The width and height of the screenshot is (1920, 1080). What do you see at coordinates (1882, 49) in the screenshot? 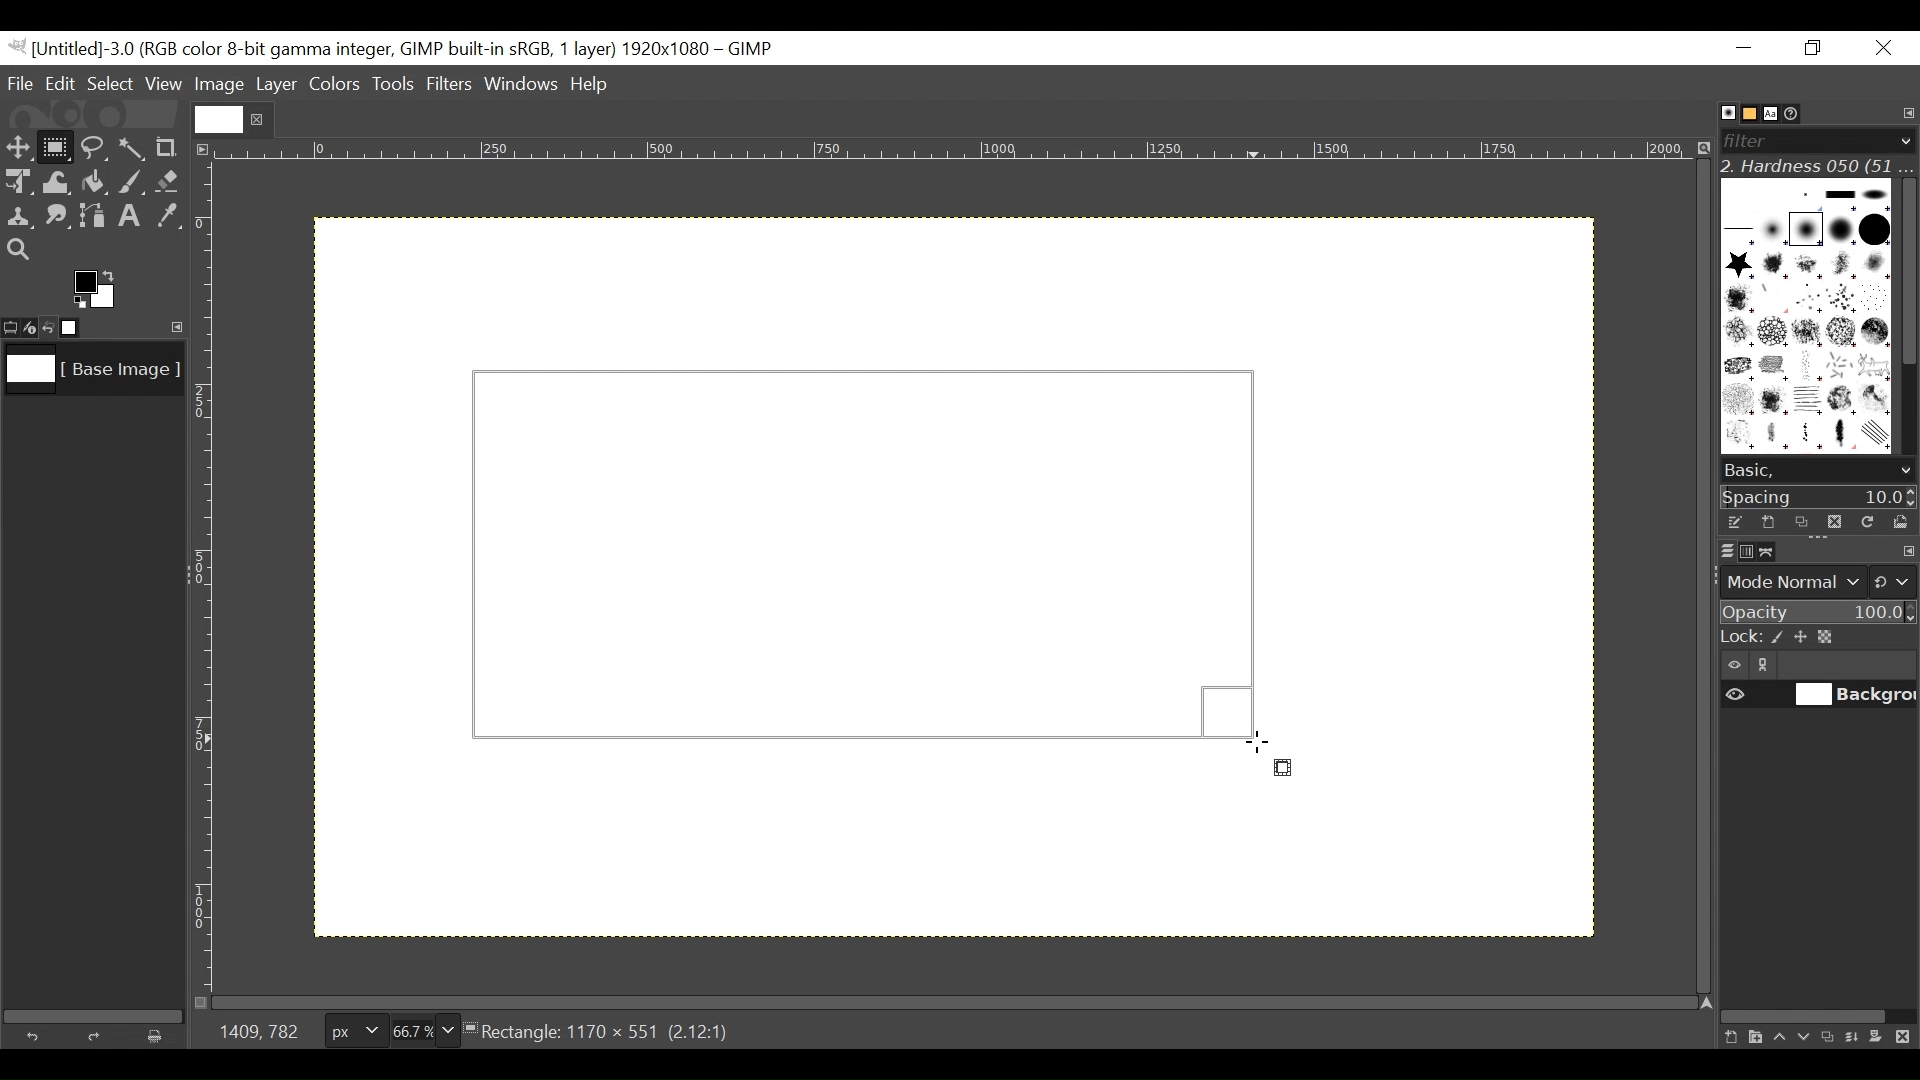
I see `Close` at bounding box center [1882, 49].